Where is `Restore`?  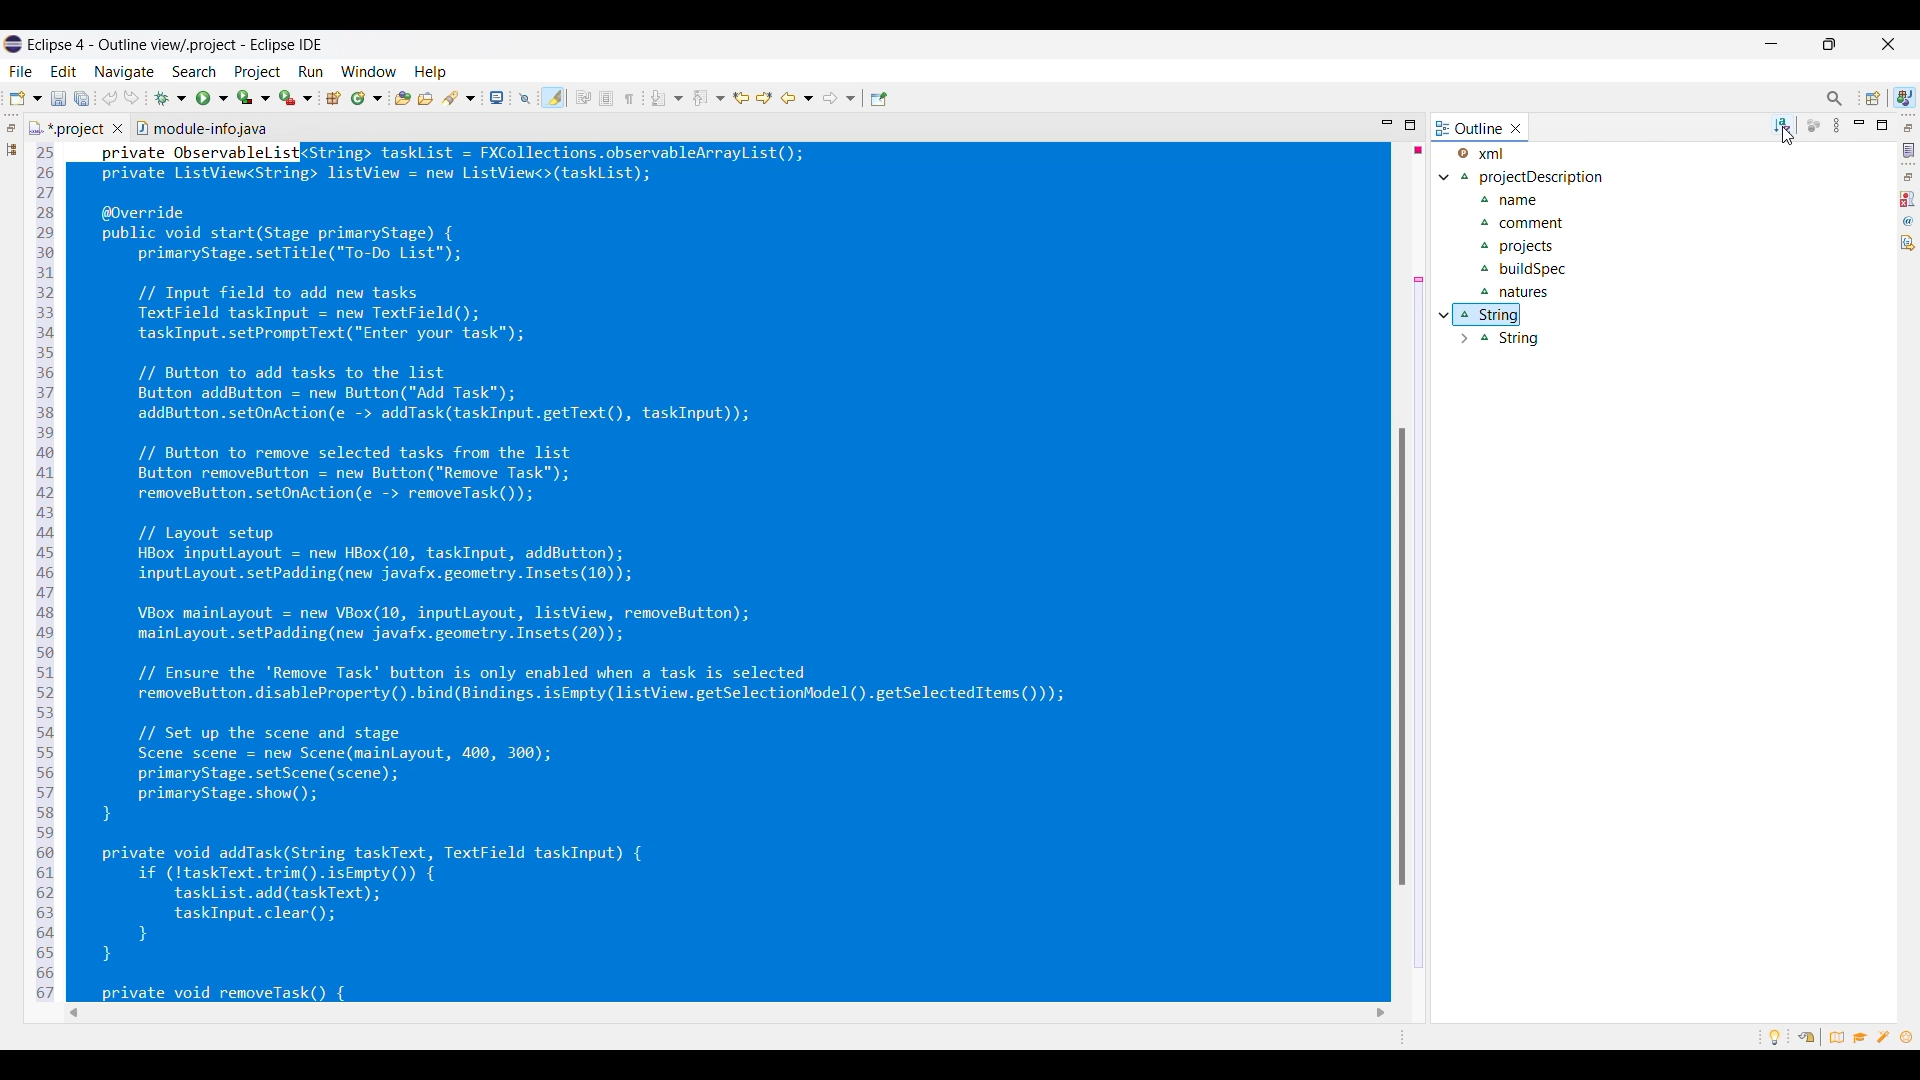 Restore is located at coordinates (11, 128).